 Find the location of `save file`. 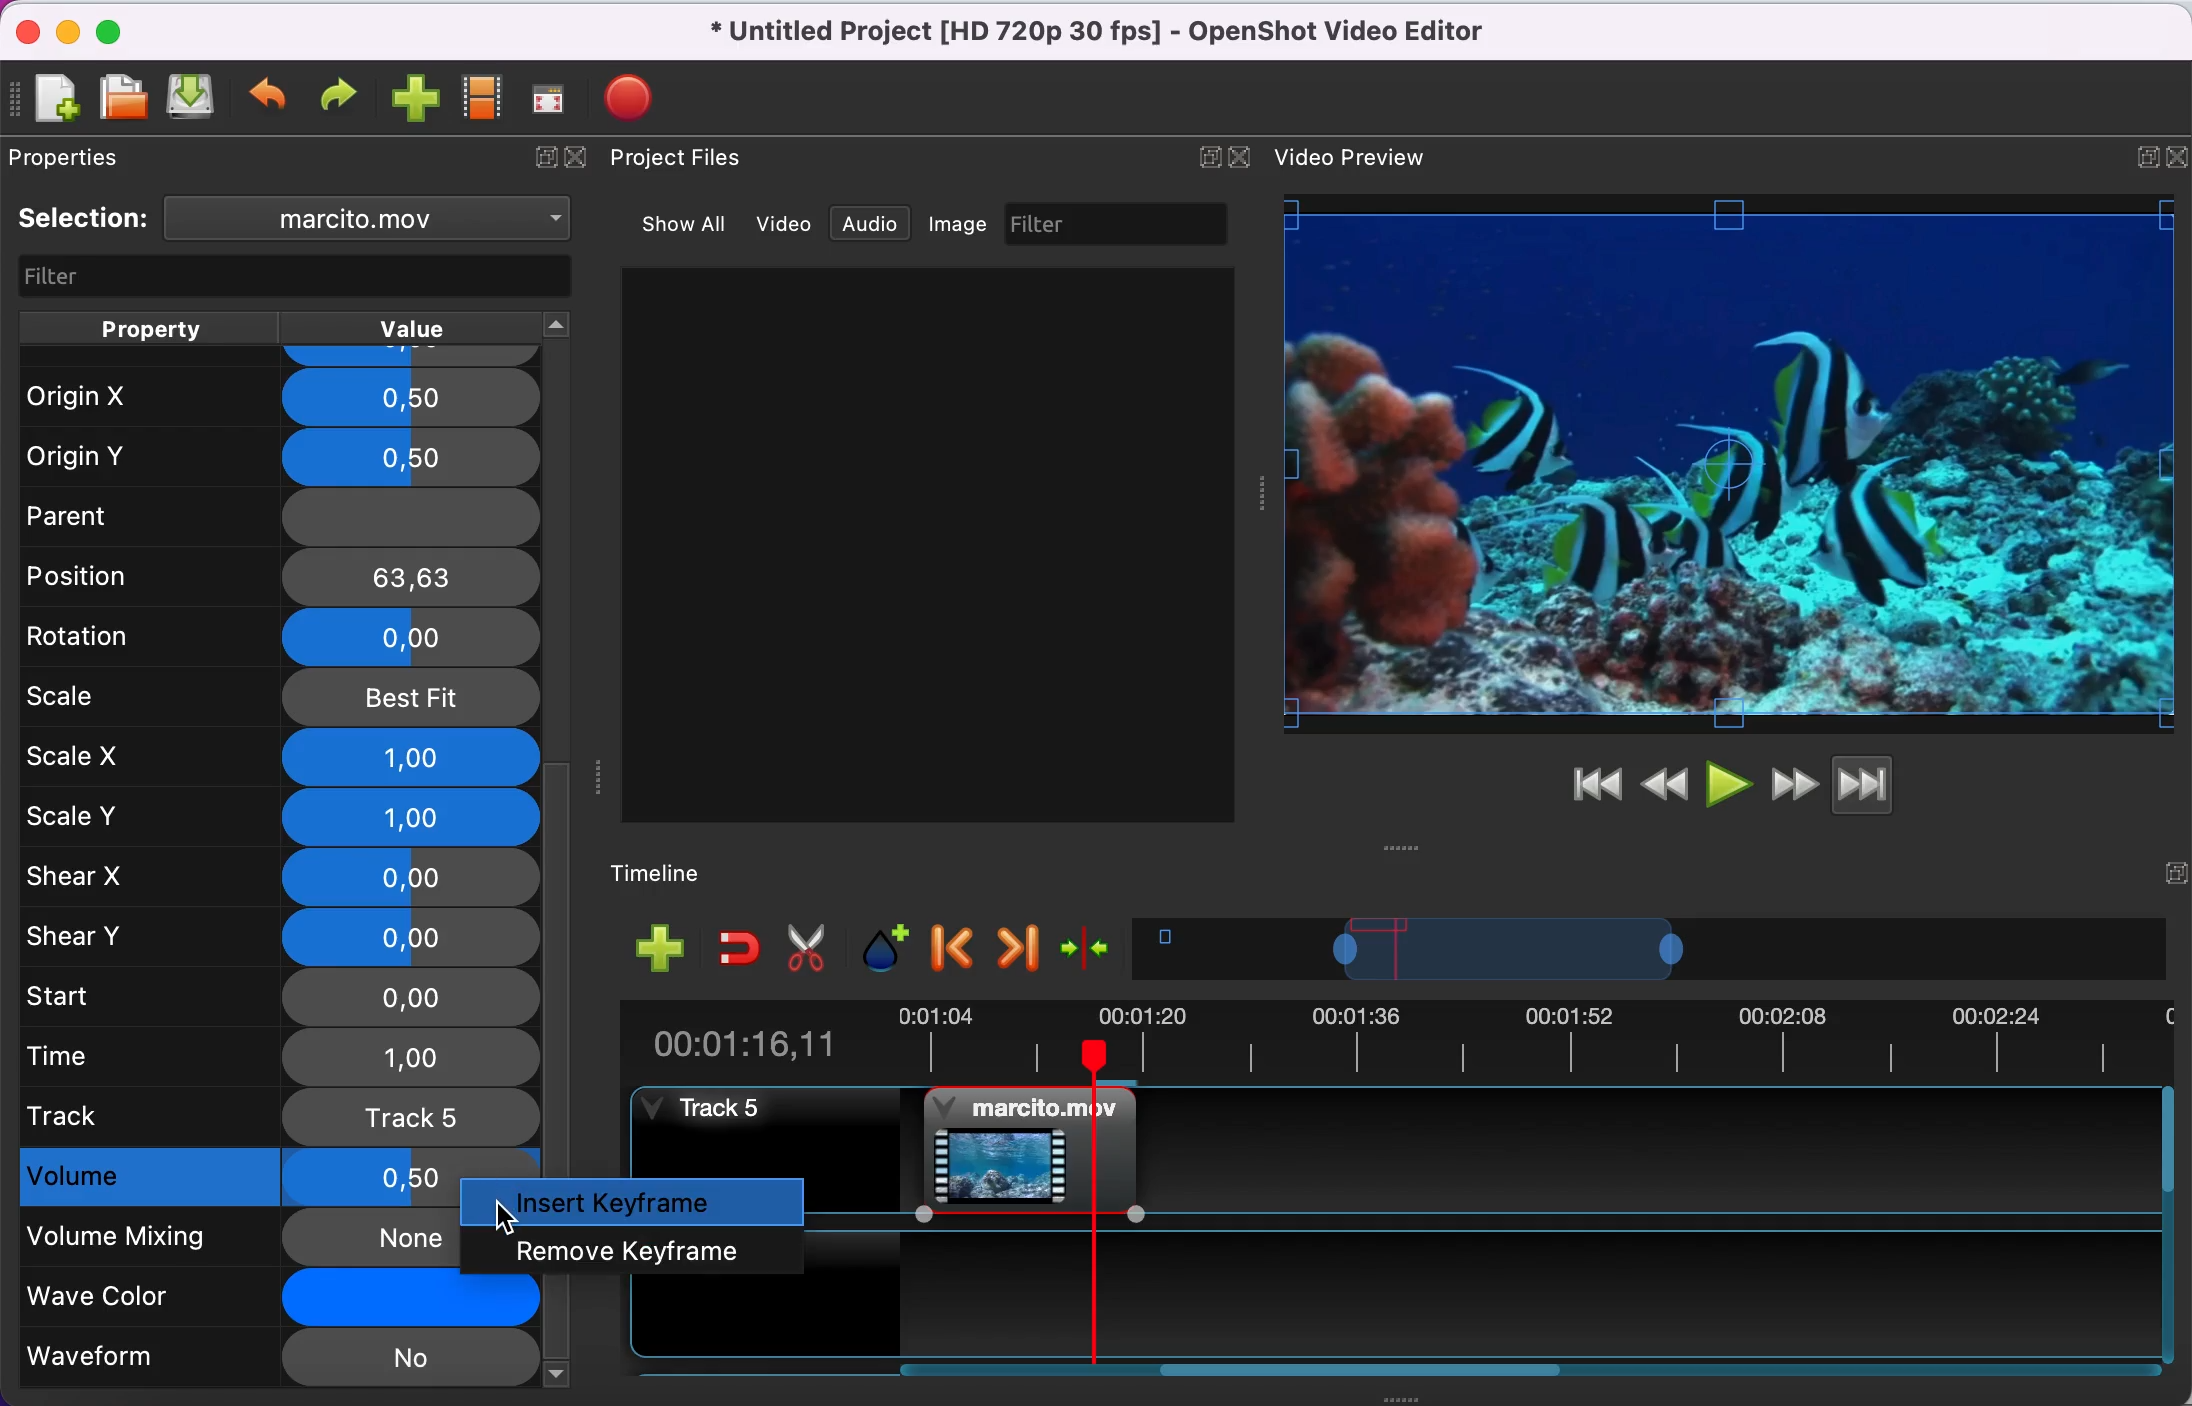

save file is located at coordinates (193, 101).